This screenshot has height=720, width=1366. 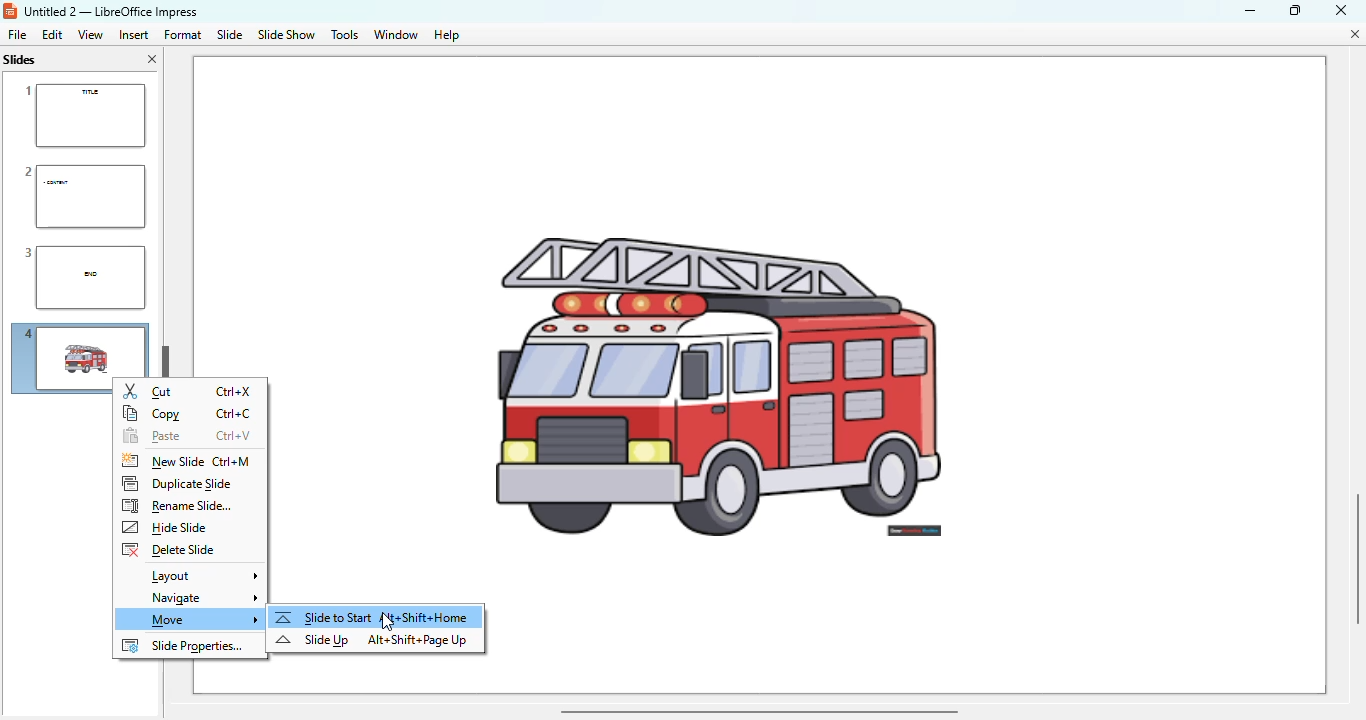 What do you see at coordinates (134, 35) in the screenshot?
I see `insert` at bounding box center [134, 35].